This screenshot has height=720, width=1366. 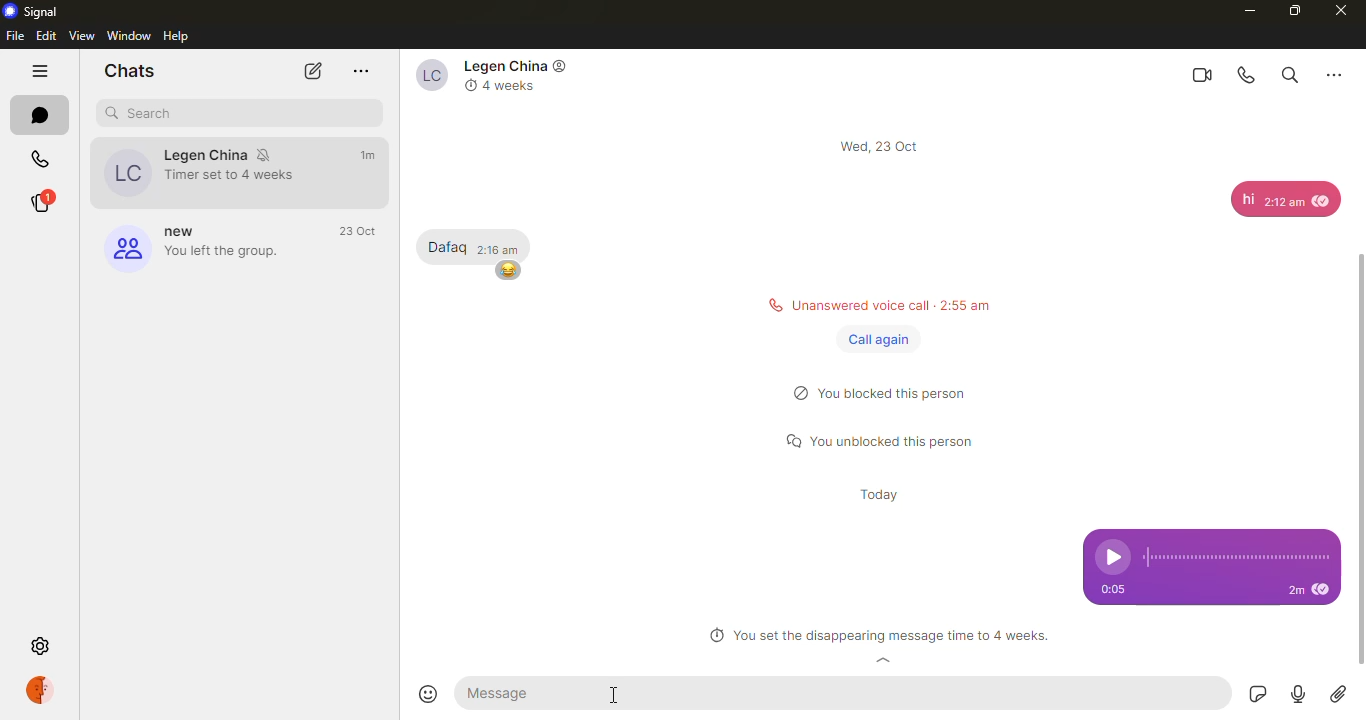 I want to click on call again, so click(x=879, y=340).